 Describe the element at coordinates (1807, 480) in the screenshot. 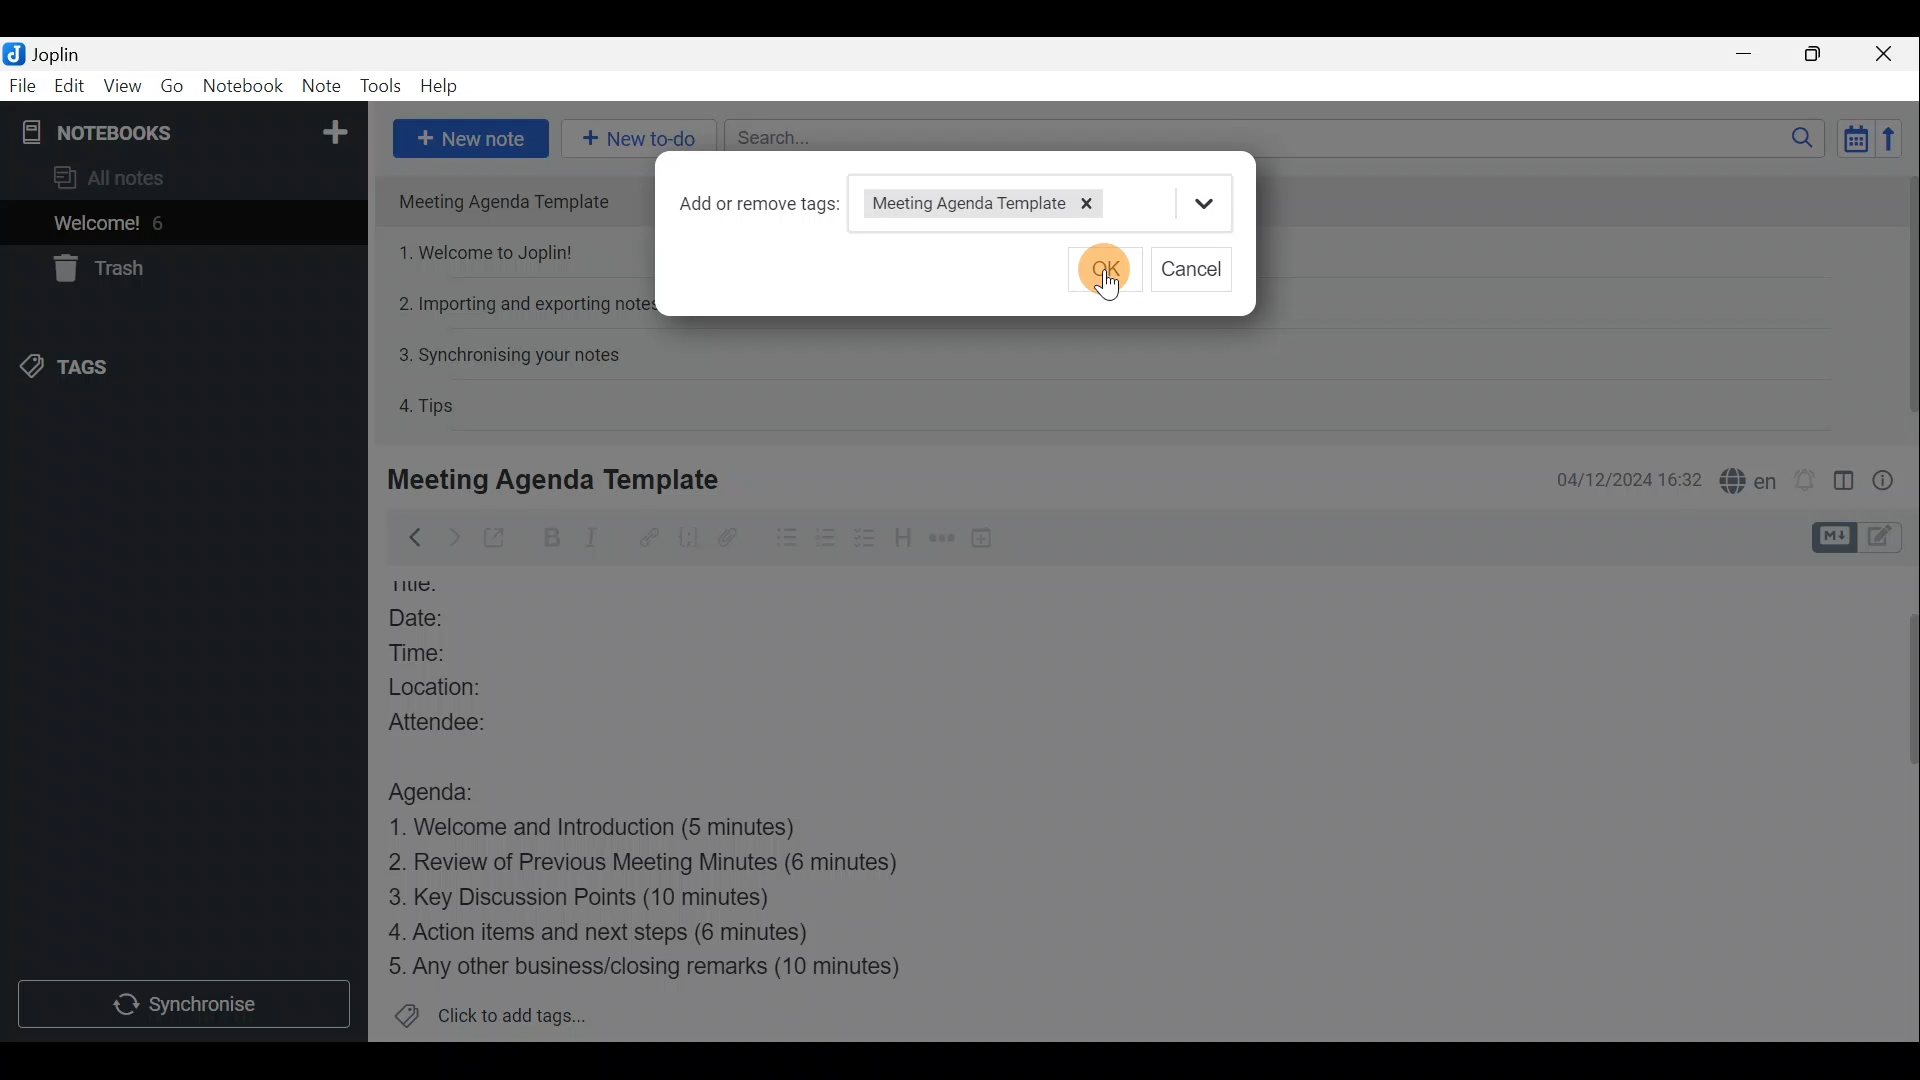

I see `Set alarm` at that location.